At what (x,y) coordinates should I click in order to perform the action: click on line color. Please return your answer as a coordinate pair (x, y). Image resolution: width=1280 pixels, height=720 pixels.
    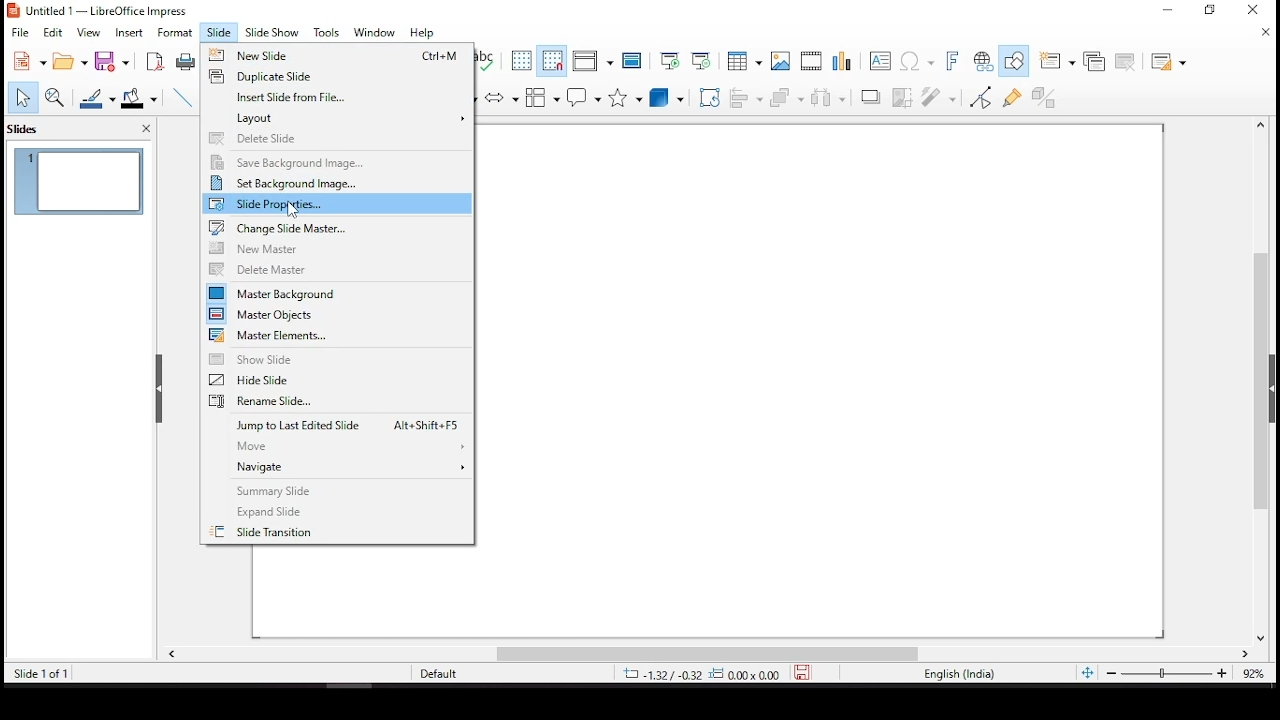
    Looking at the image, I should click on (95, 97).